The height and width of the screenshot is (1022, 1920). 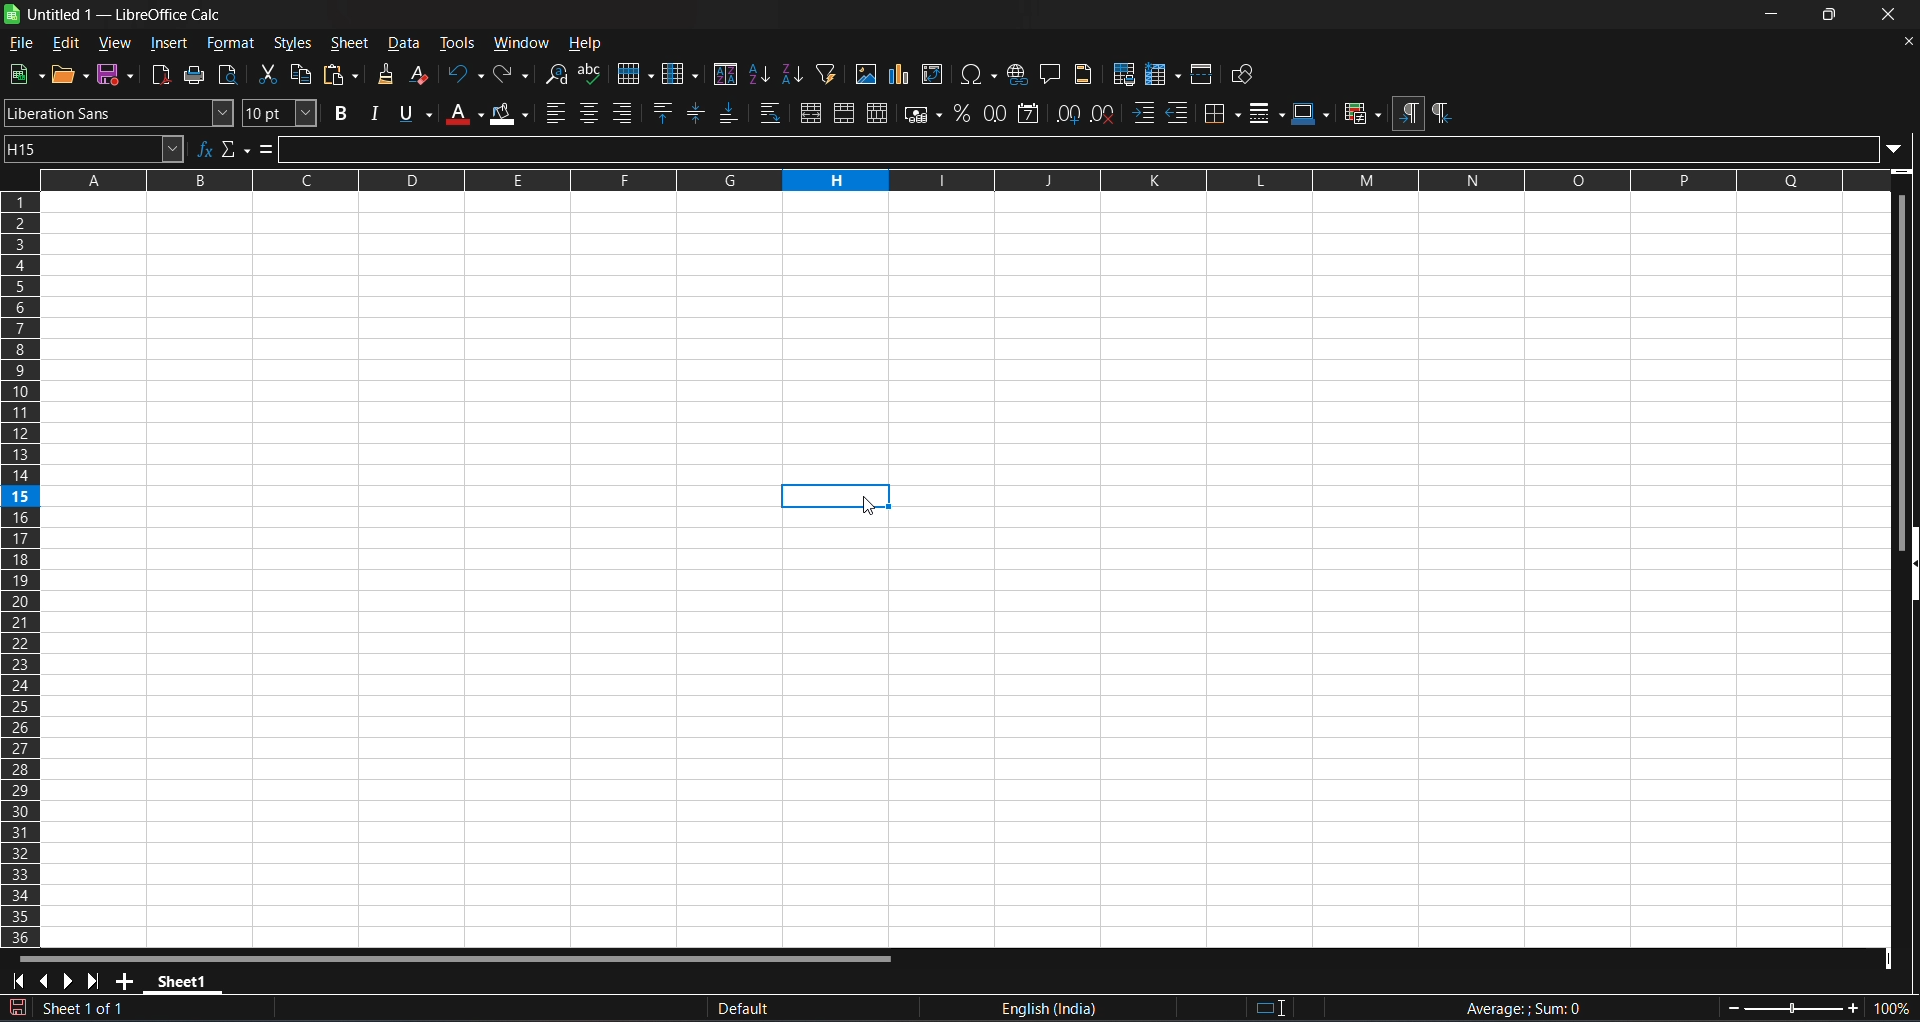 What do you see at coordinates (65, 43) in the screenshot?
I see `edit` at bounding box center [65, 43].